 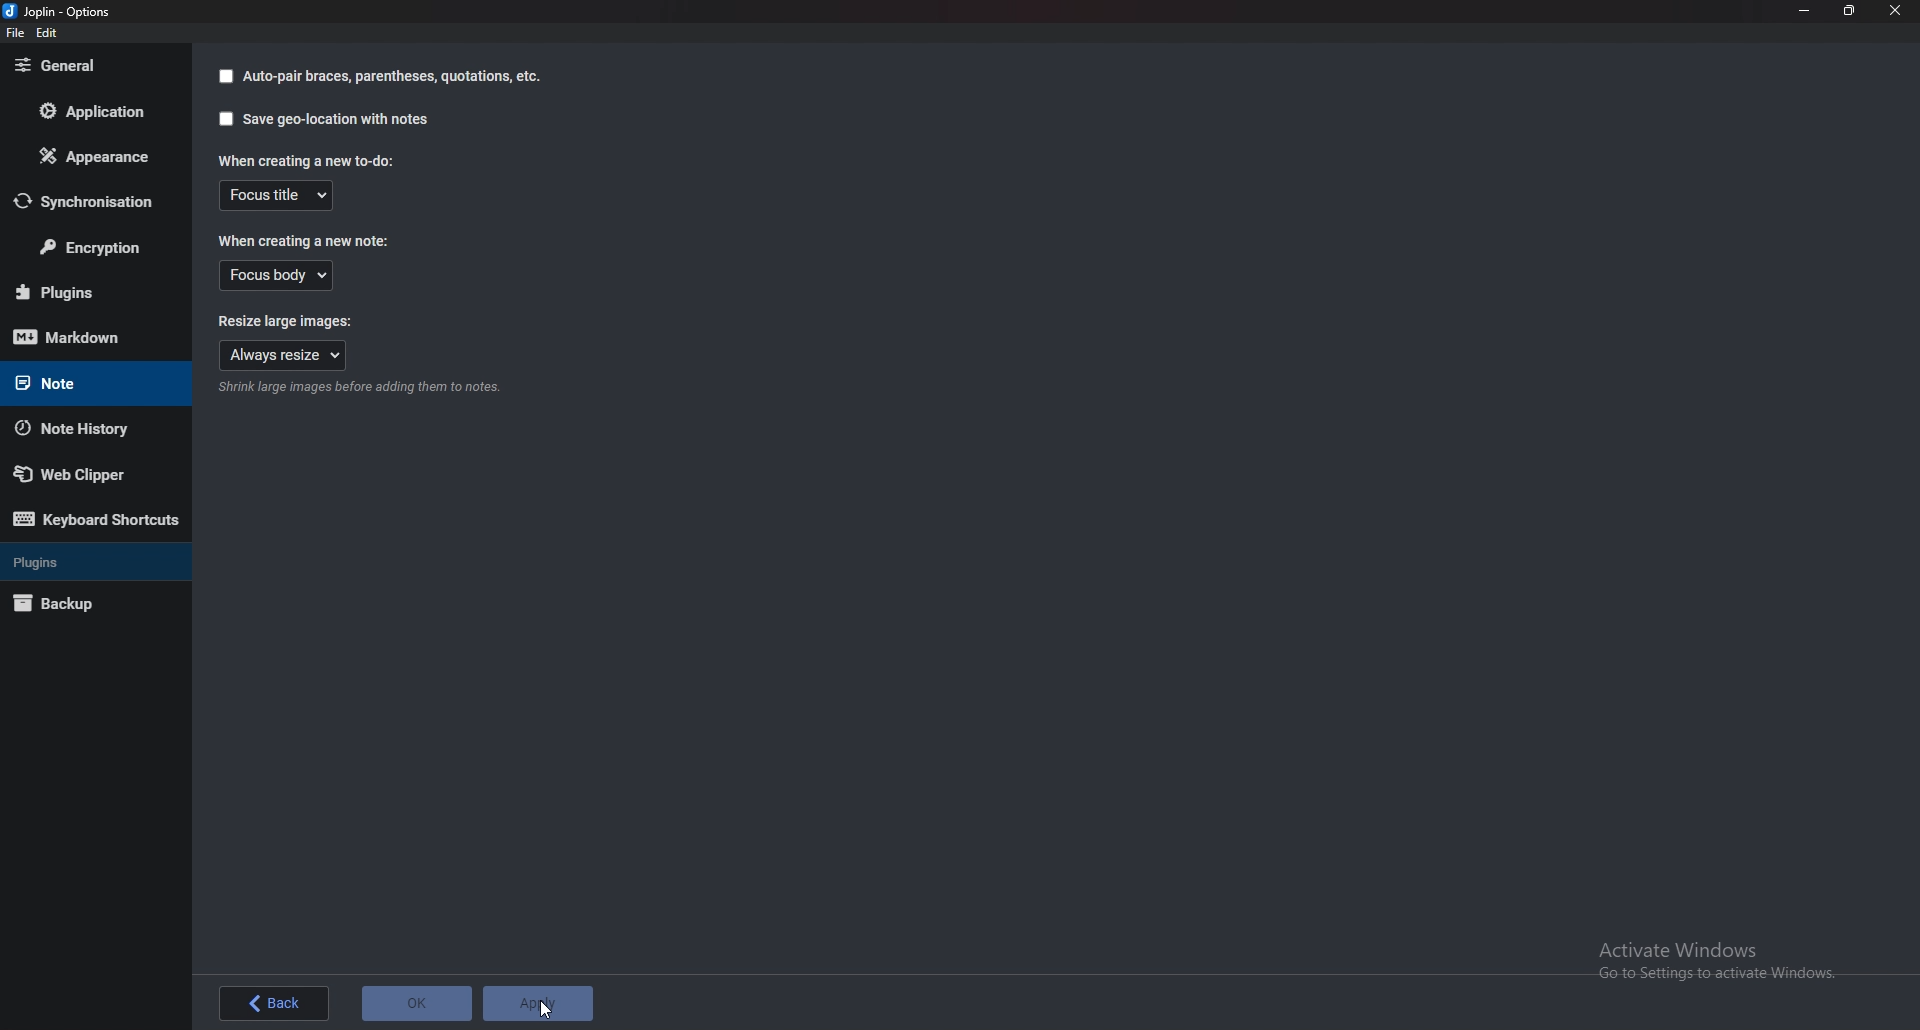 I want to click on back, so click(x=277, y=1004).